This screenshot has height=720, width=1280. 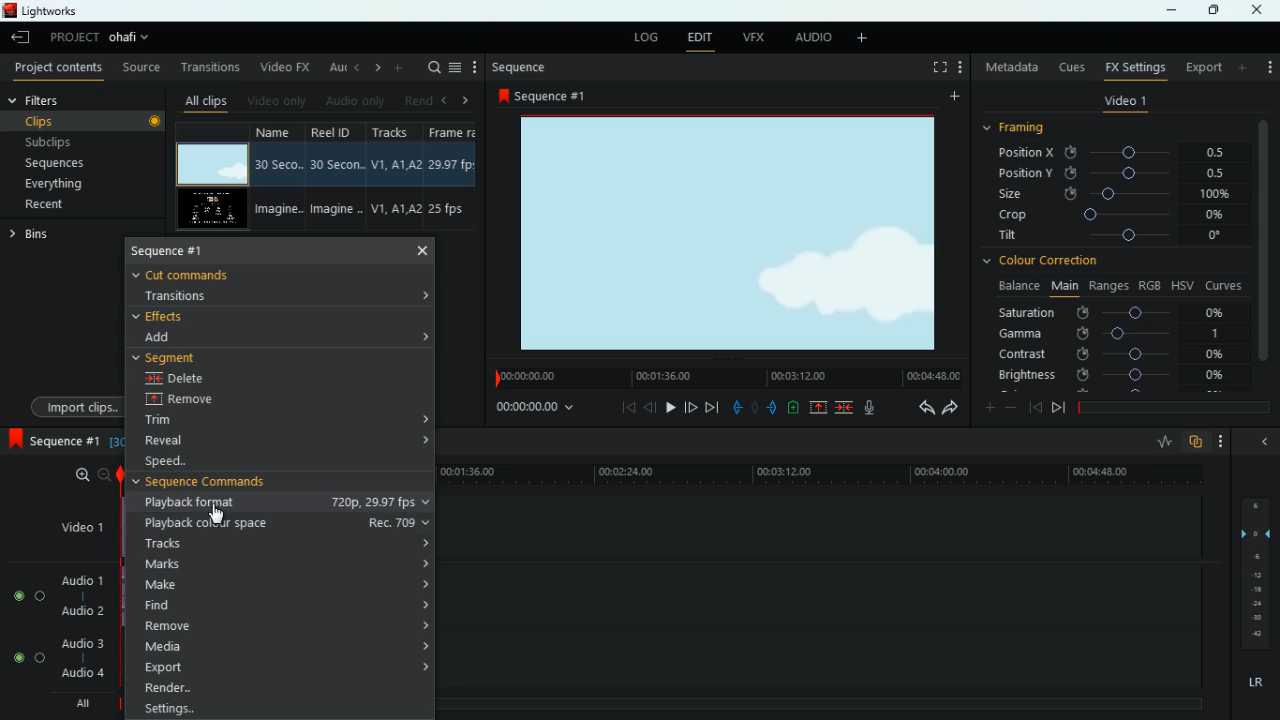 I want to click on battery, so click(x=793, y=407).